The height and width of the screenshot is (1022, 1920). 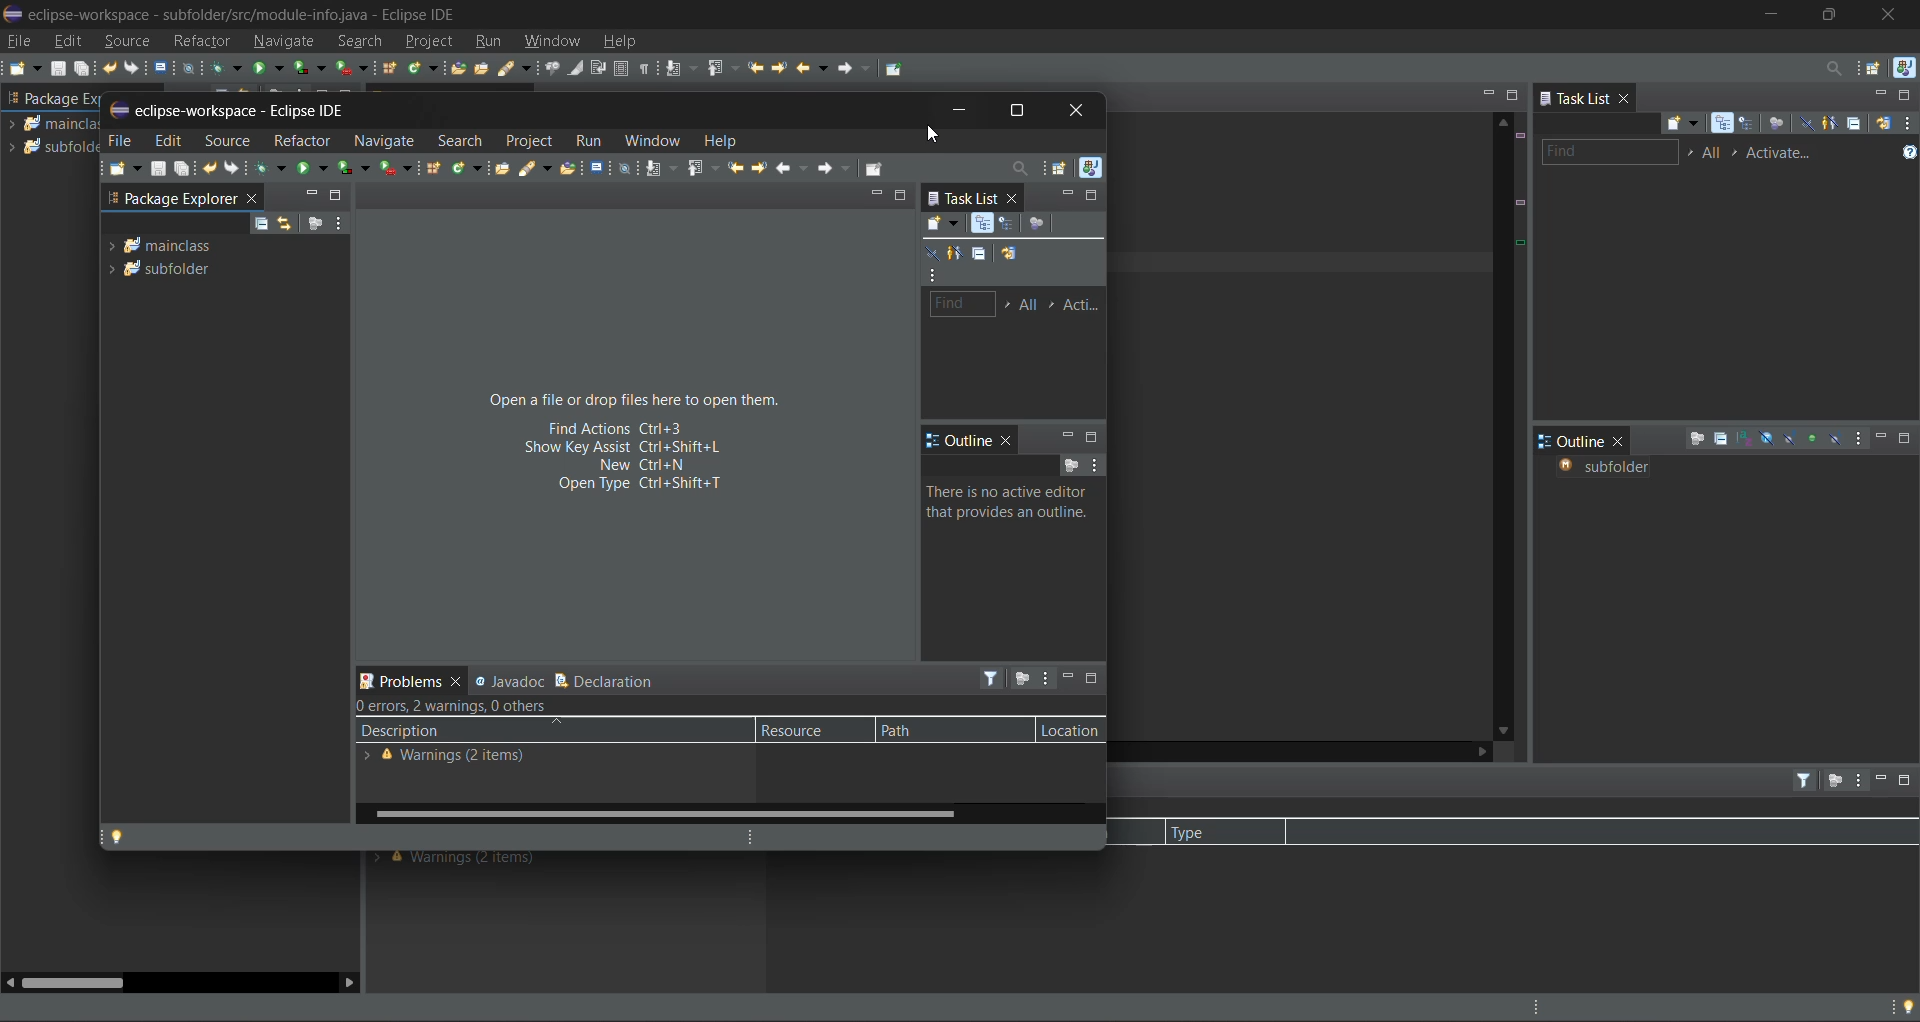 I want to click on maximize, so click(x=1015, y=112).